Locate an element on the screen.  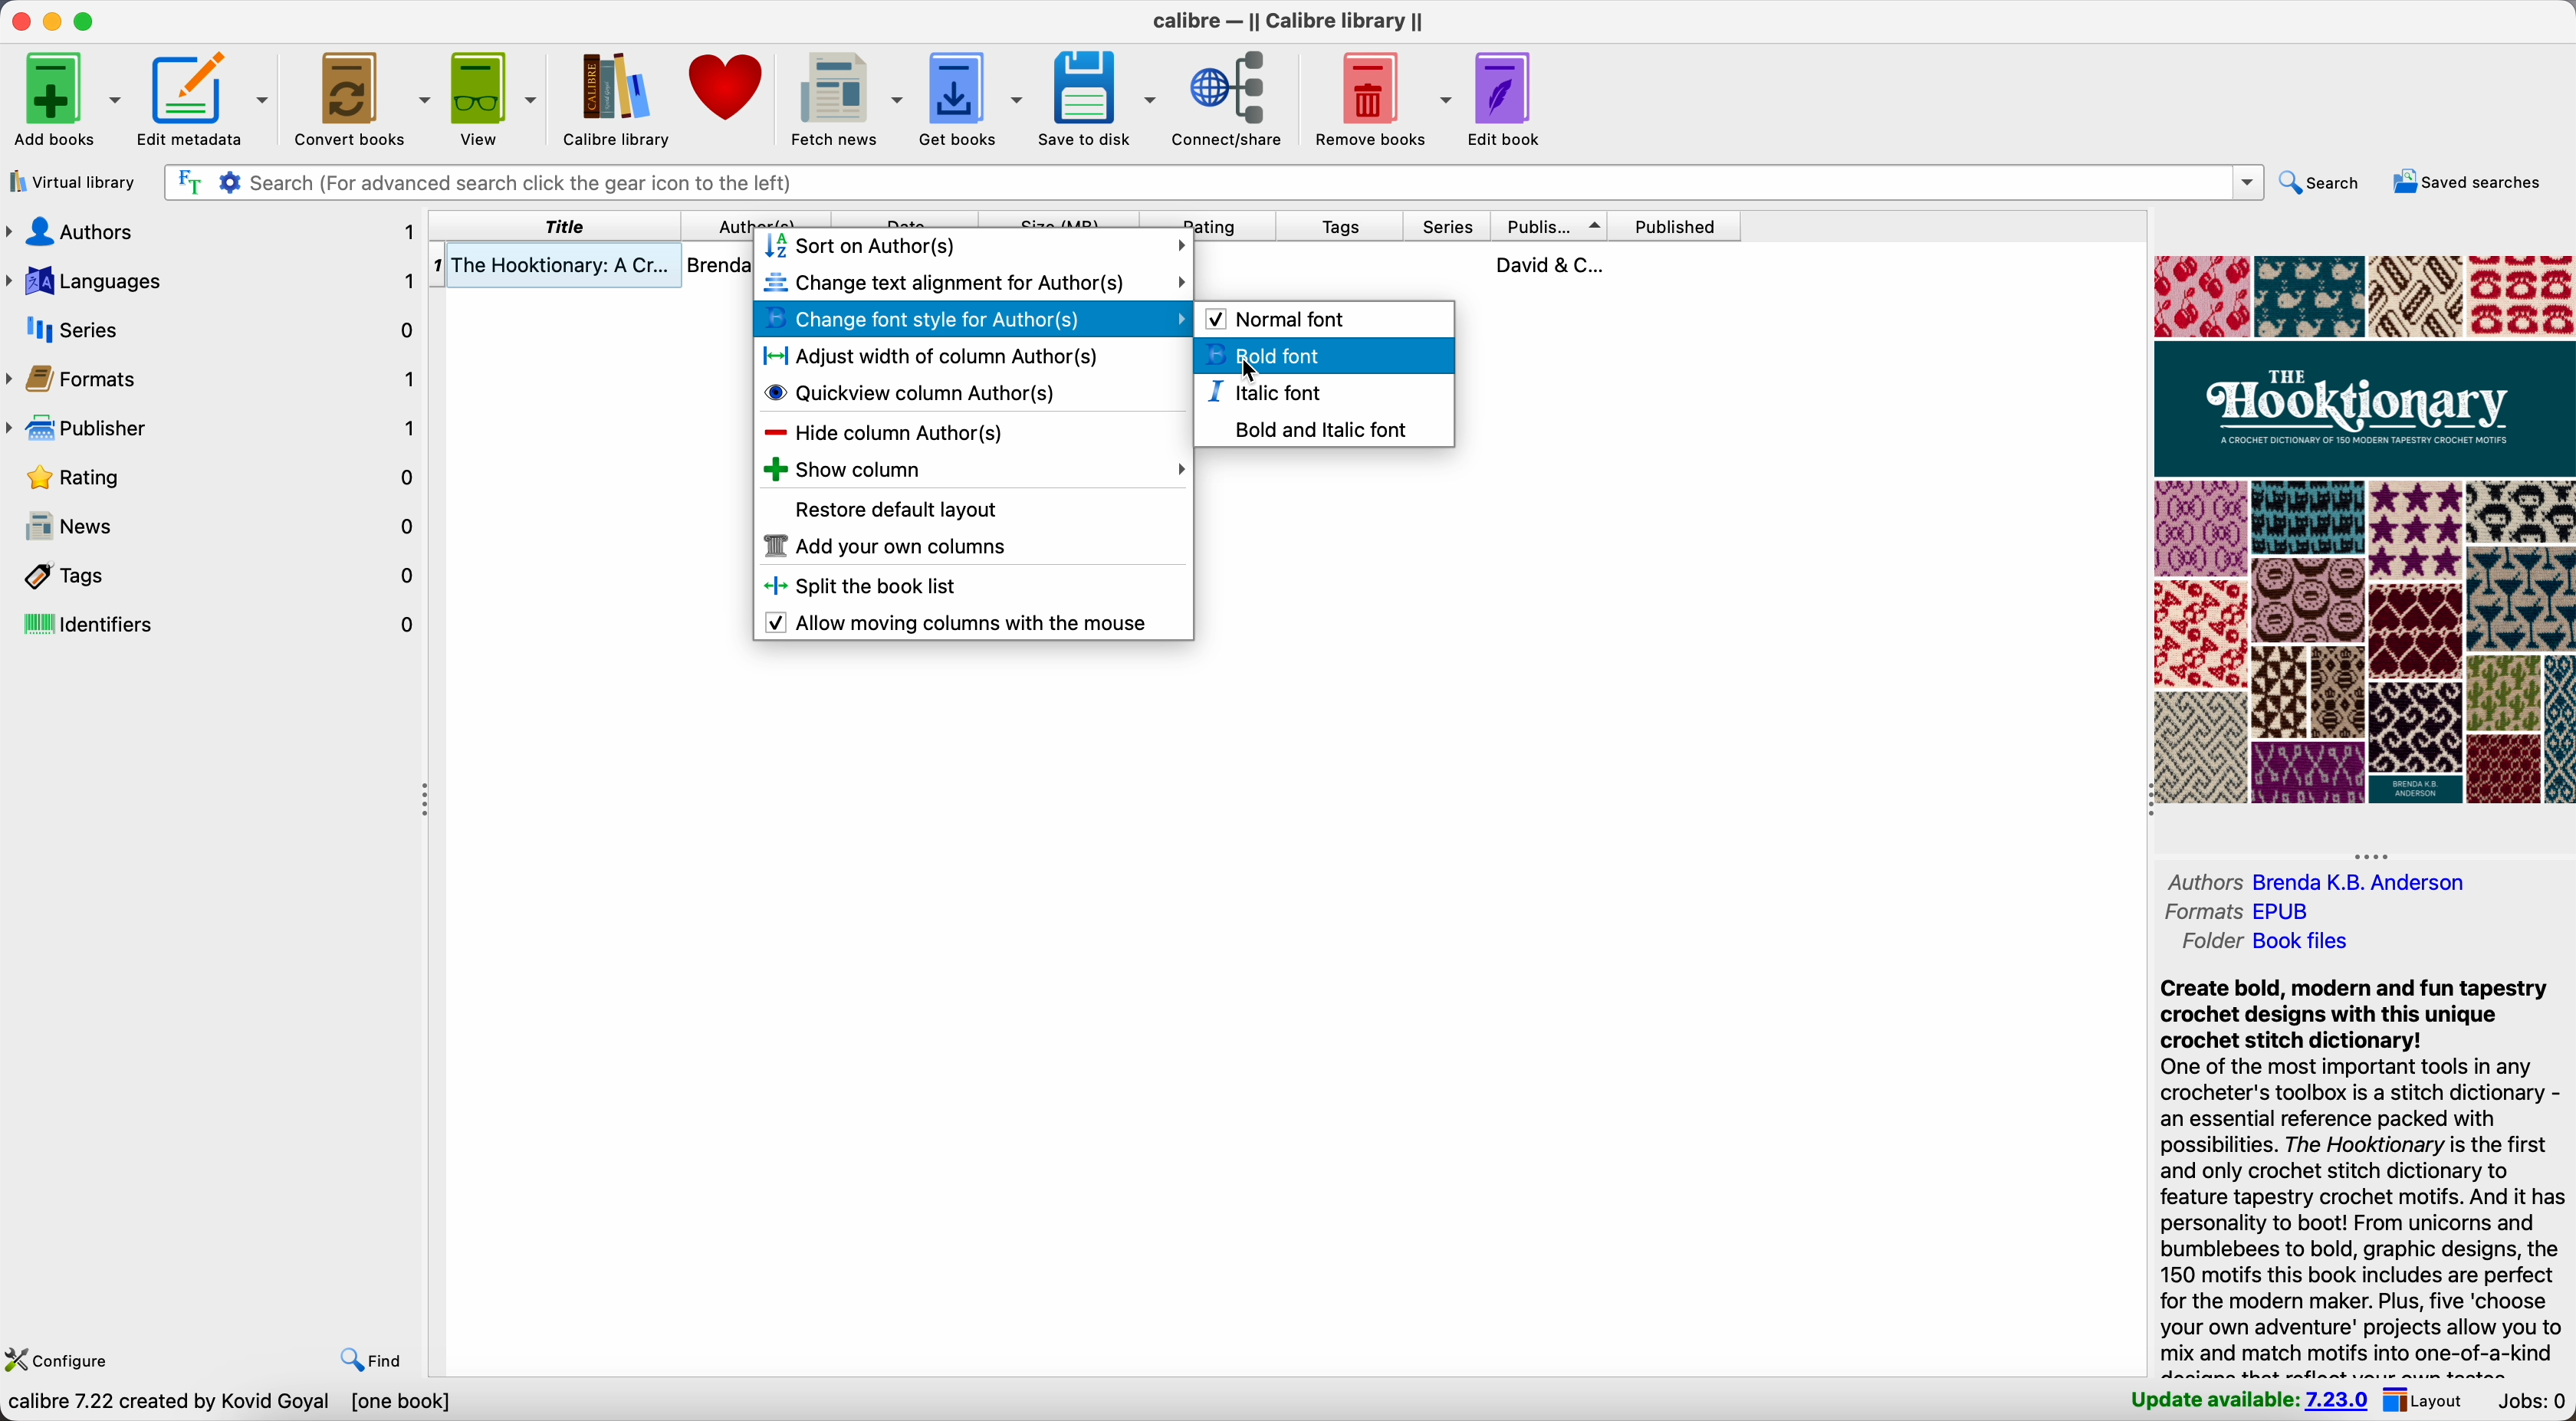
tags is located at coordinates (1340, 227).